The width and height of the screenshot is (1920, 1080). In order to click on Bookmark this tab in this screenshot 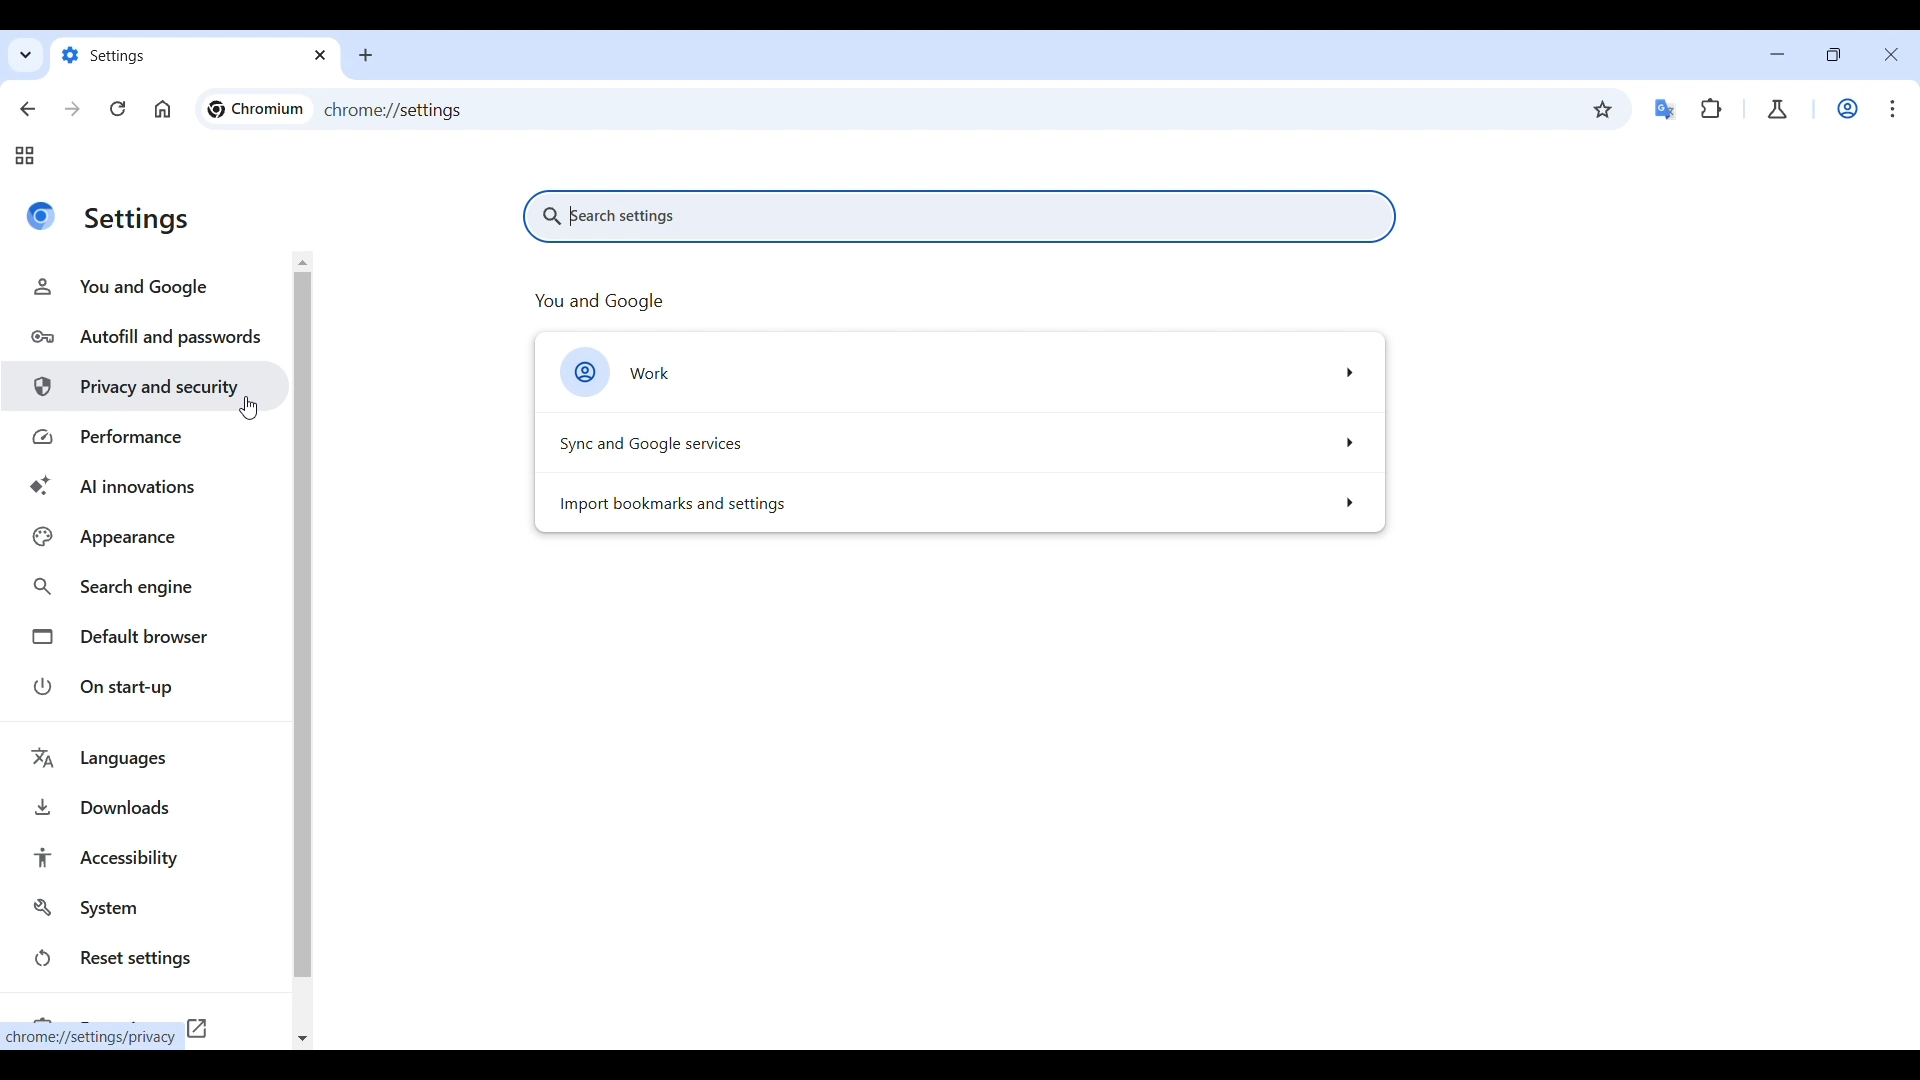, I will do `click(1603, 109)`.